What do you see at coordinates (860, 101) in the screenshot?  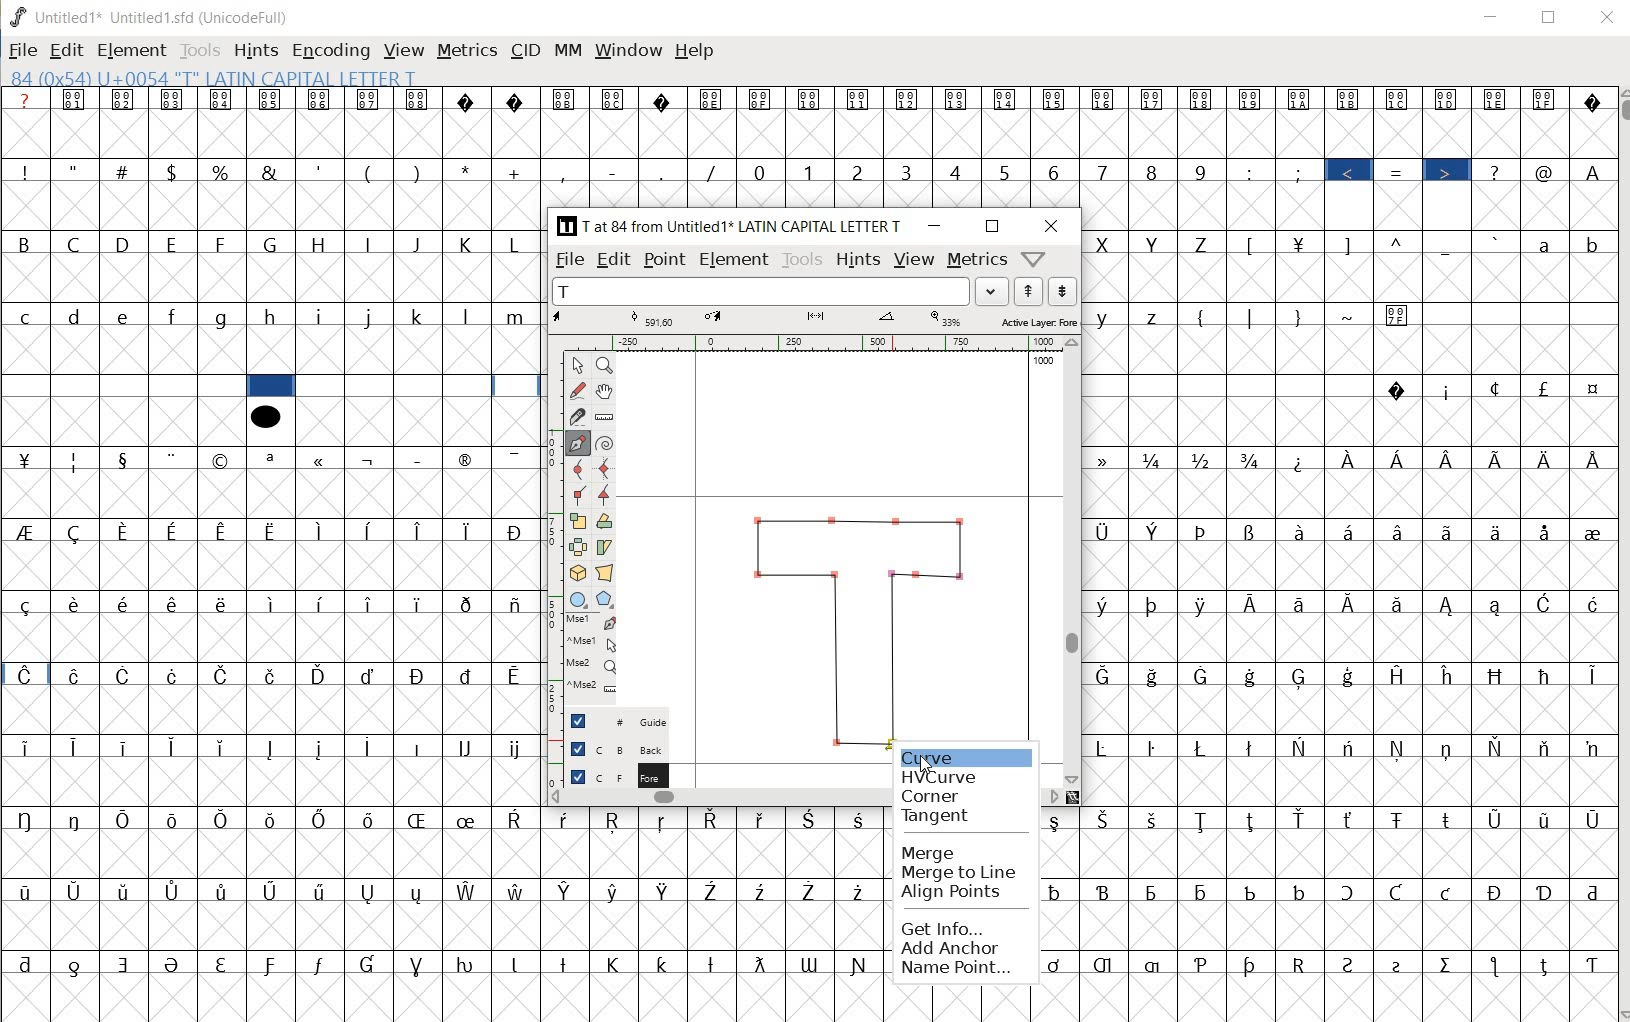 I see `Symbol` at bounding box center [860, 101].